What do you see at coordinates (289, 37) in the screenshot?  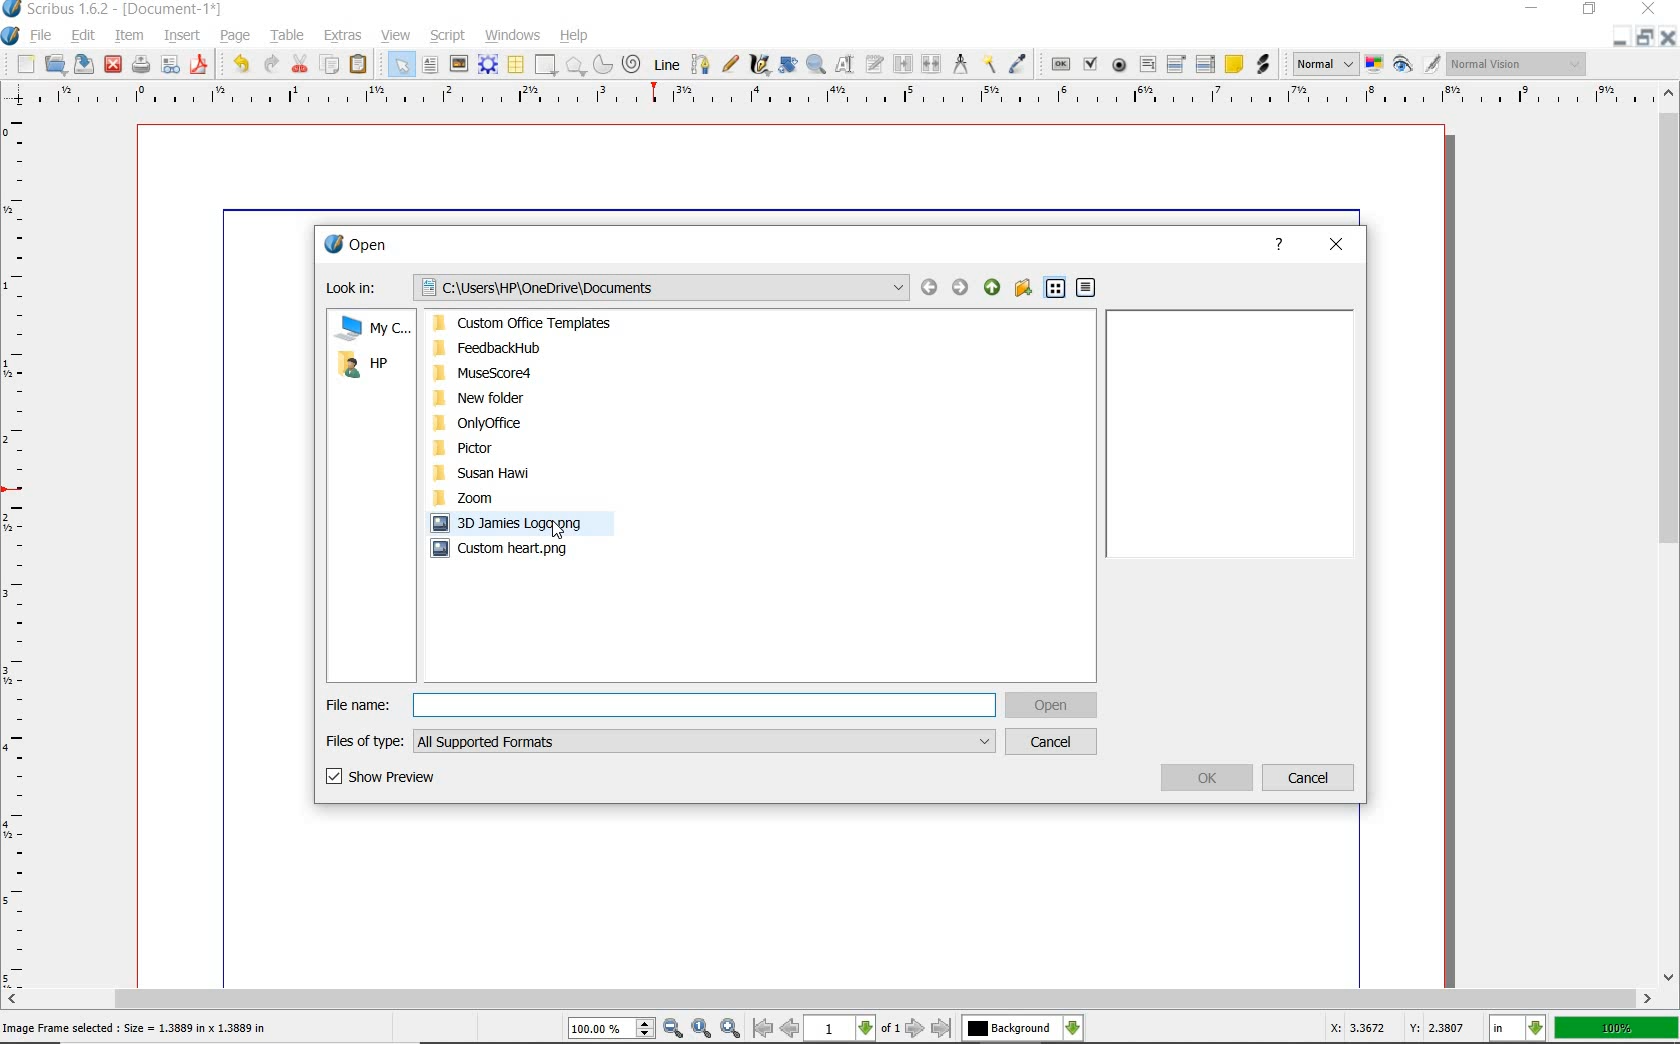 I see `table` at bounding box center [289, 37].